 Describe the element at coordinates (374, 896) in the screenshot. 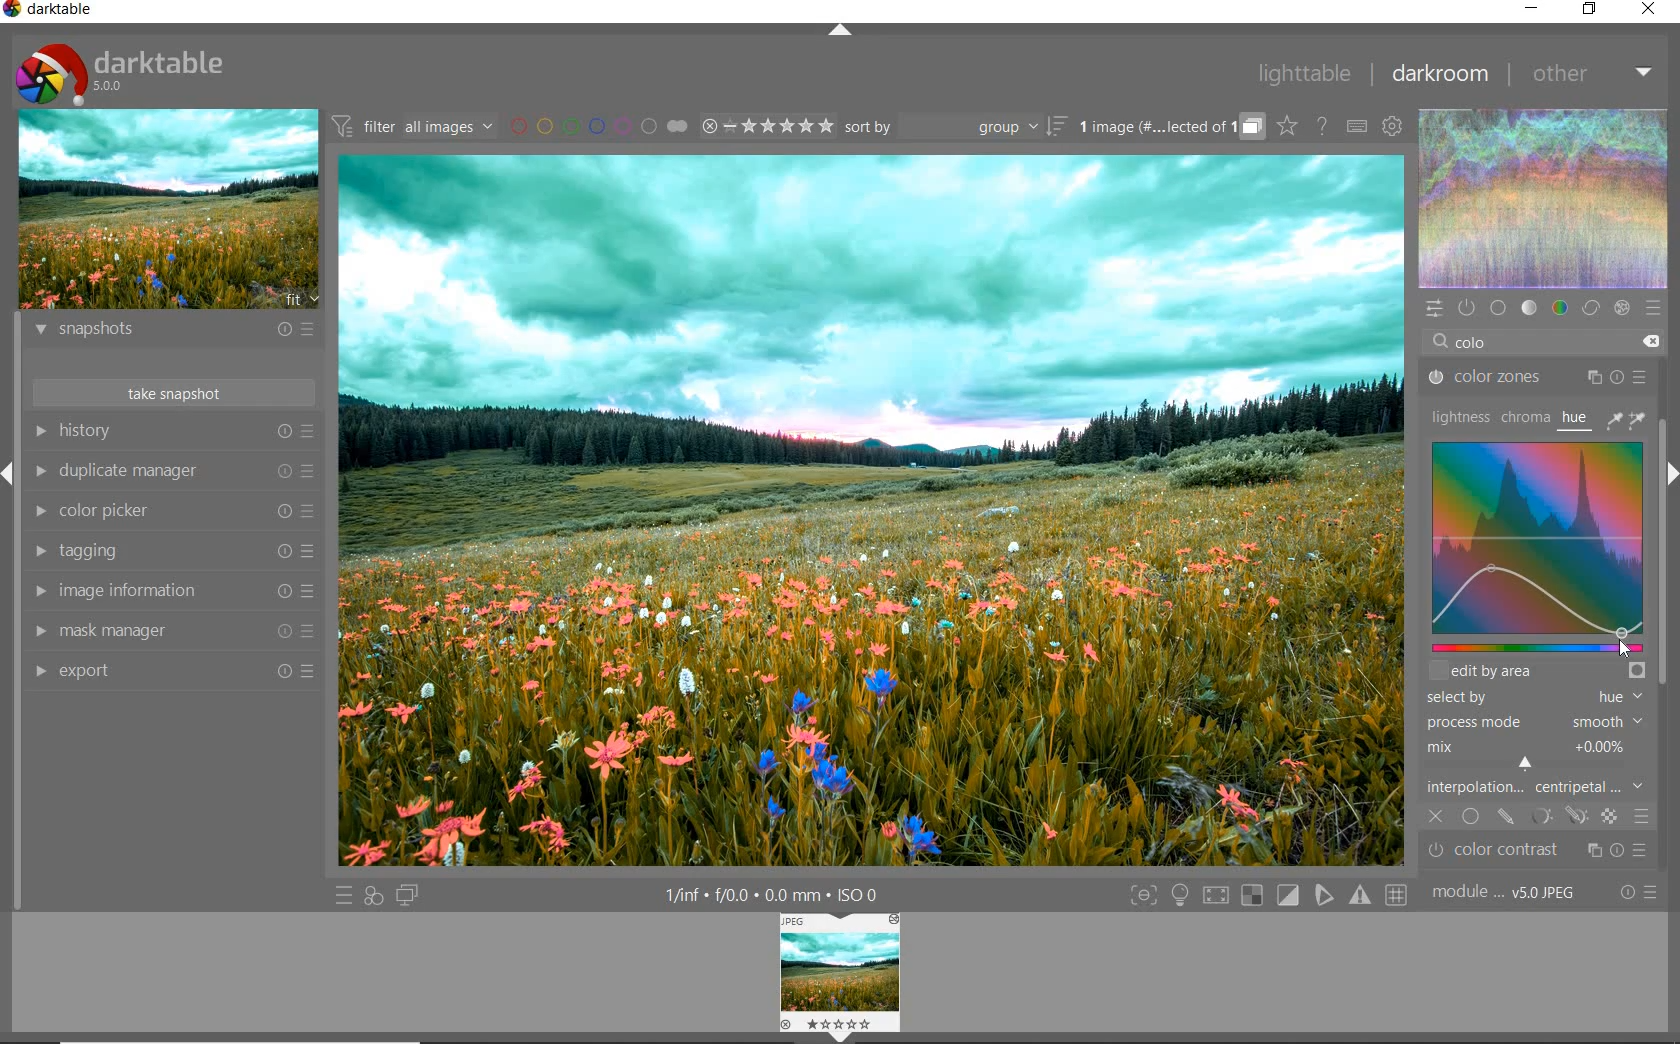

I see `quick access for applying any of your styles` at that location.